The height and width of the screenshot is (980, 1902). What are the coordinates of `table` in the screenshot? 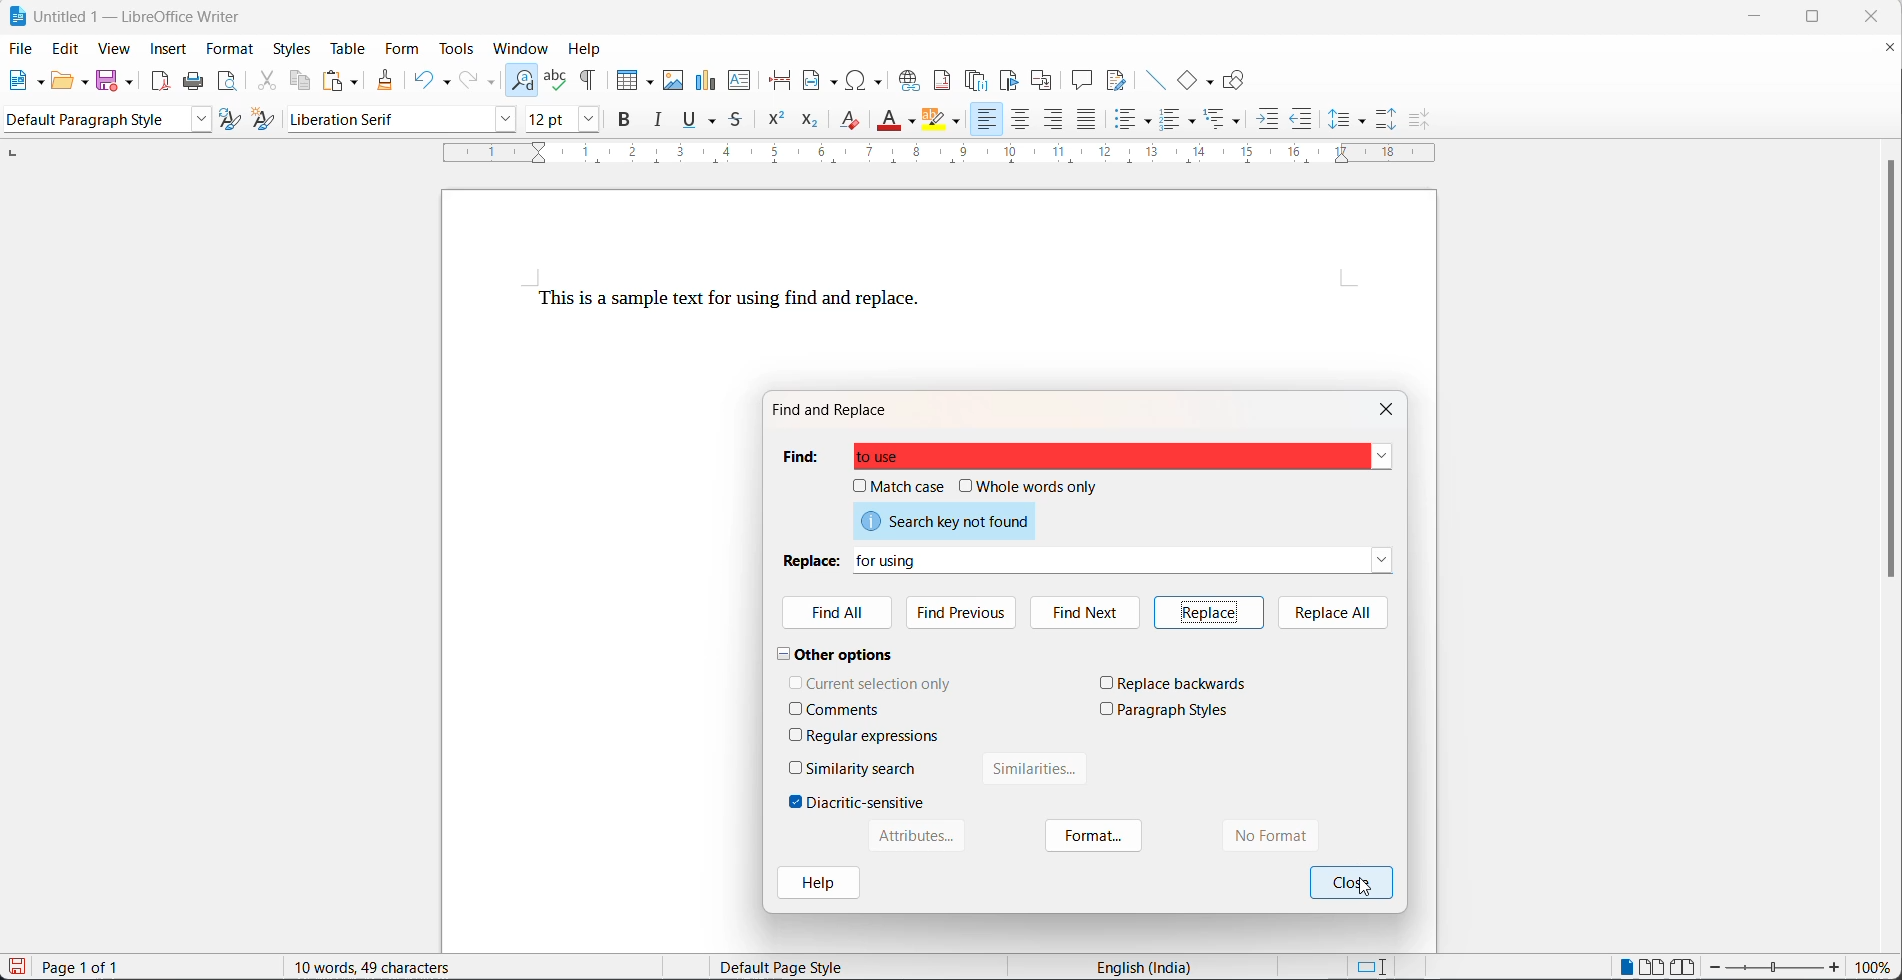 It's located at (345, 48).